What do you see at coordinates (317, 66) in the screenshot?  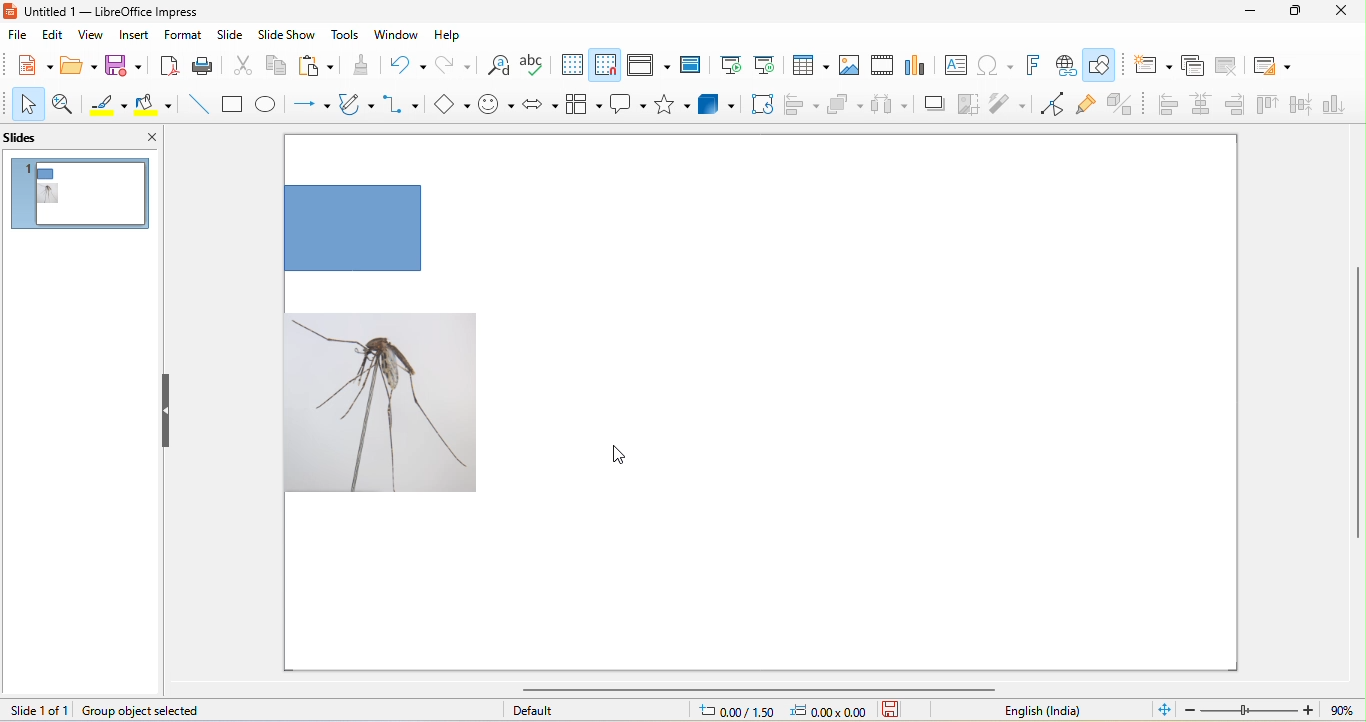 I see `paste` at bounding box center [317, 66].